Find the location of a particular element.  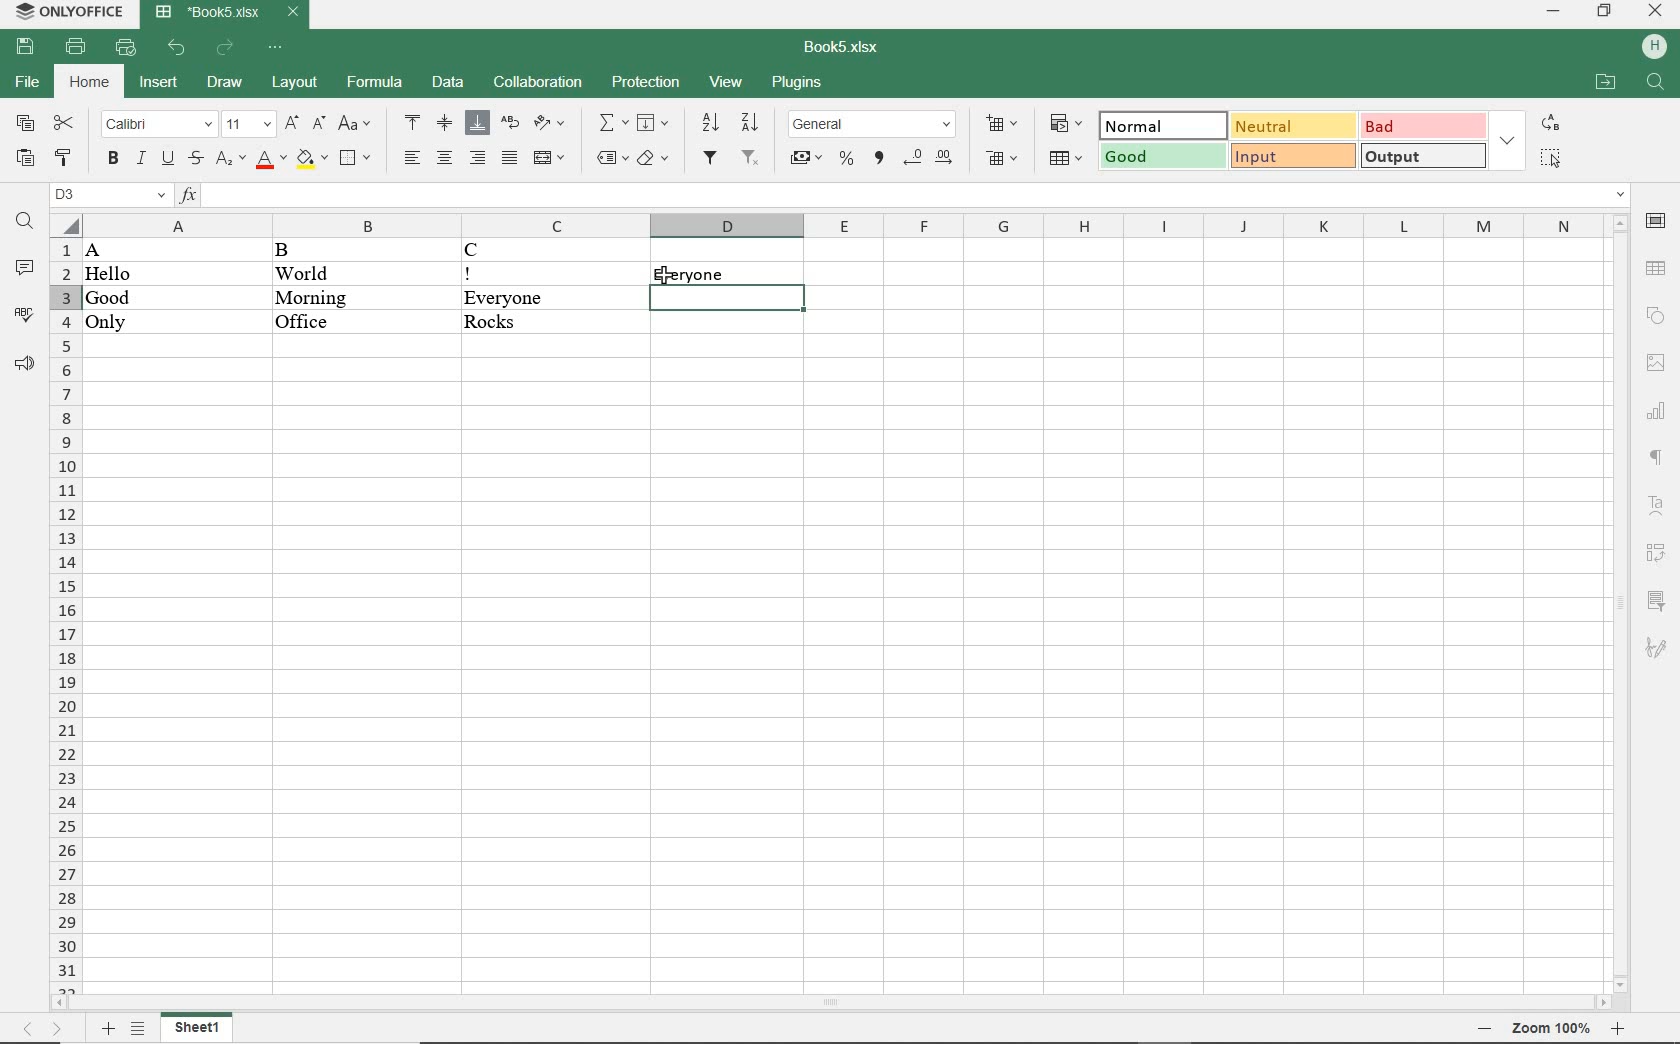

shading is located at coordinates (652, 161).